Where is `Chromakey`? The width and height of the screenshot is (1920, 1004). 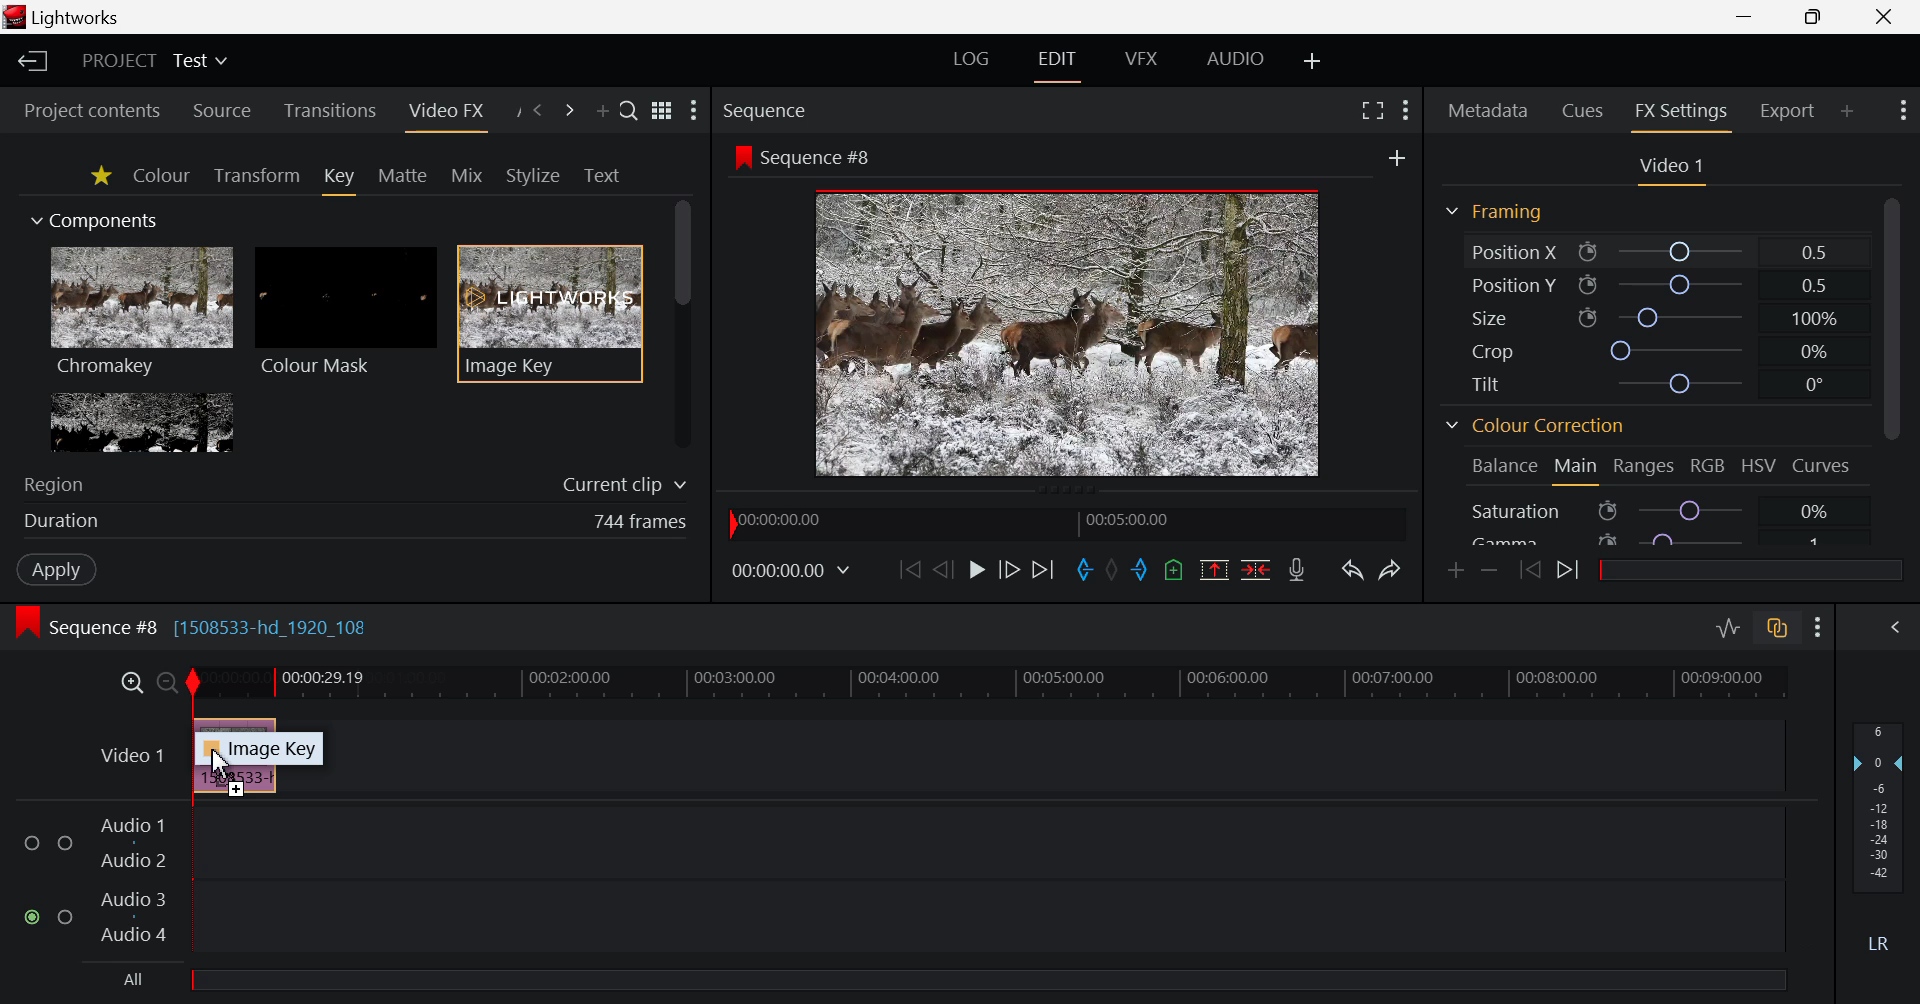 Chromakey is located at coordinates (142, 315).